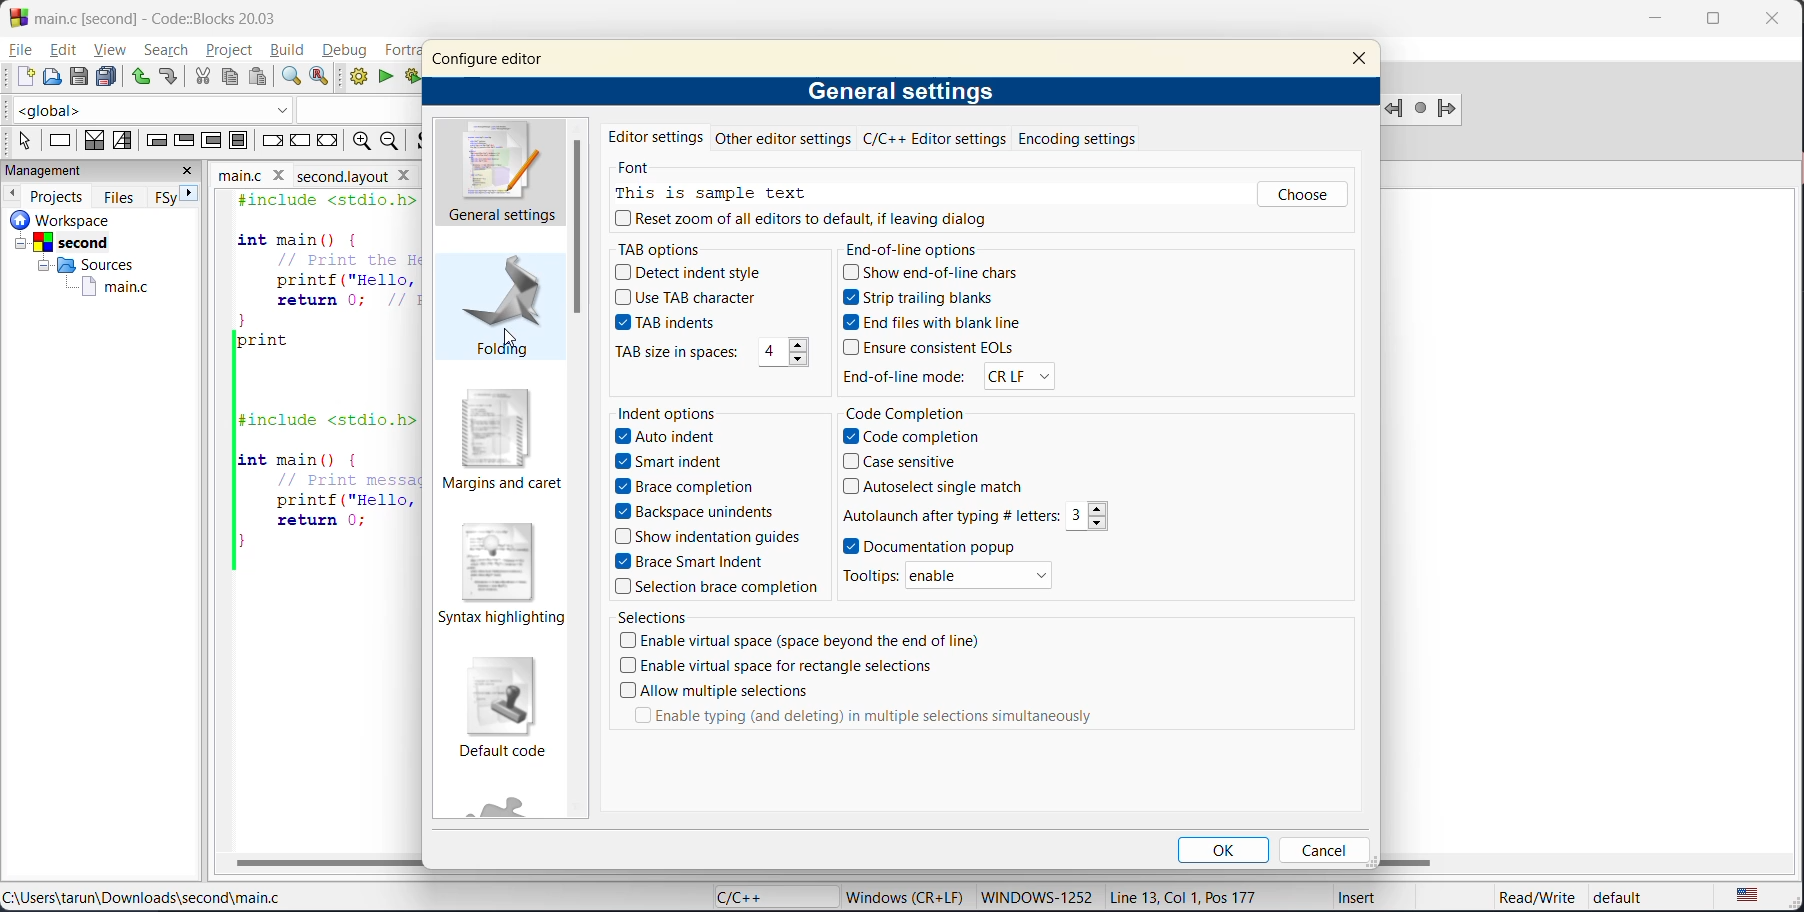 The image size is (1804, 912). What do you see at coordinates (187, 139) in the screenshot?
I see `exit condition loop` at bounding box center [187, 139].